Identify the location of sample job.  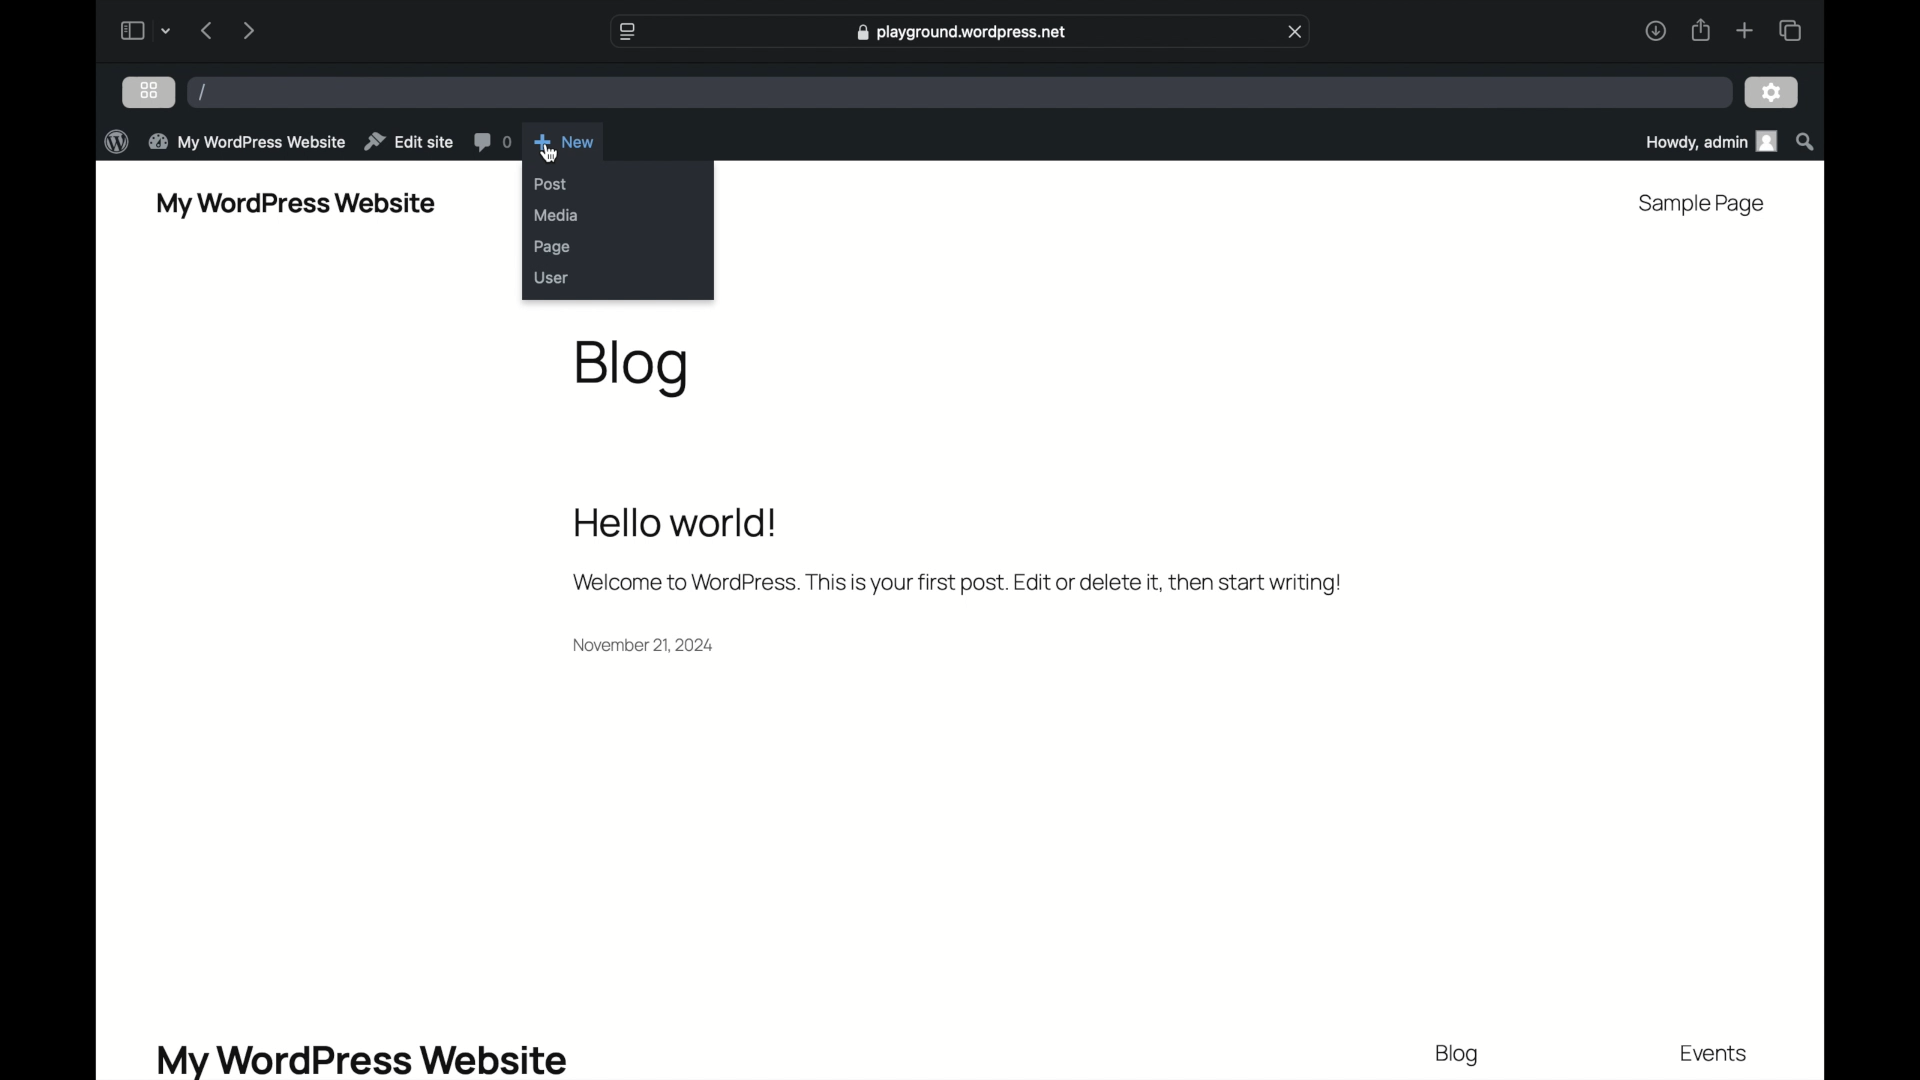
(1702, 204).